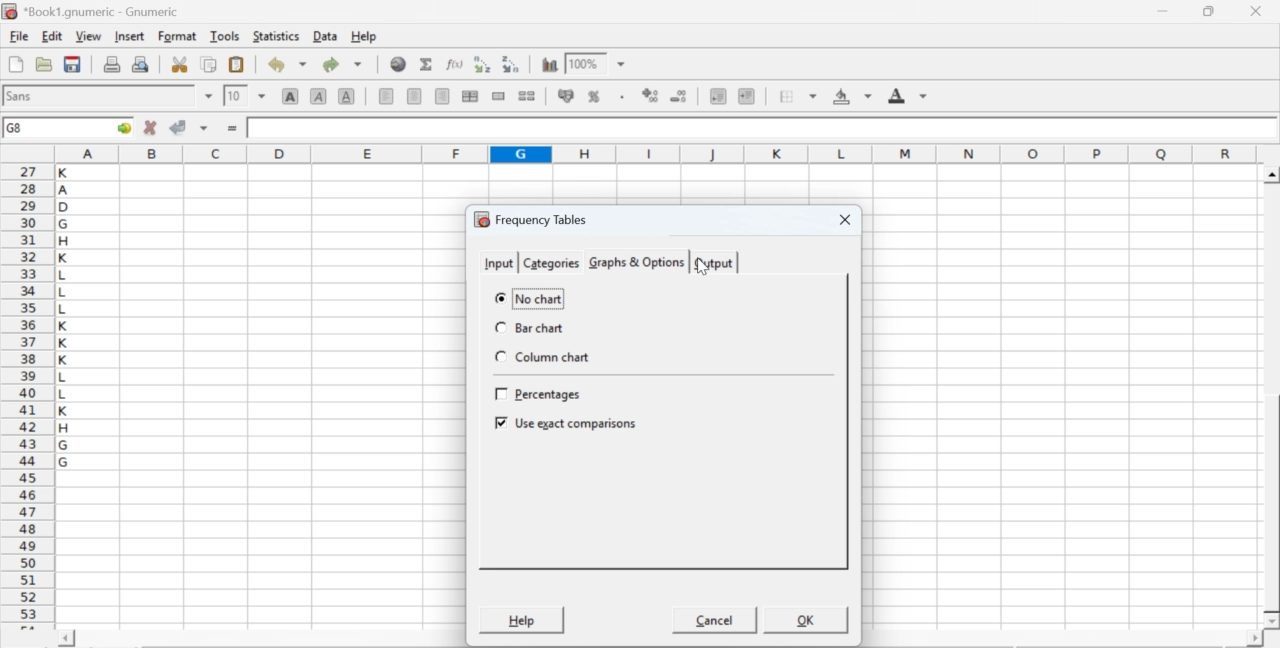  Describe the element at coordinates (550, 63) in the screenshot. I see `insert chart` at that location.